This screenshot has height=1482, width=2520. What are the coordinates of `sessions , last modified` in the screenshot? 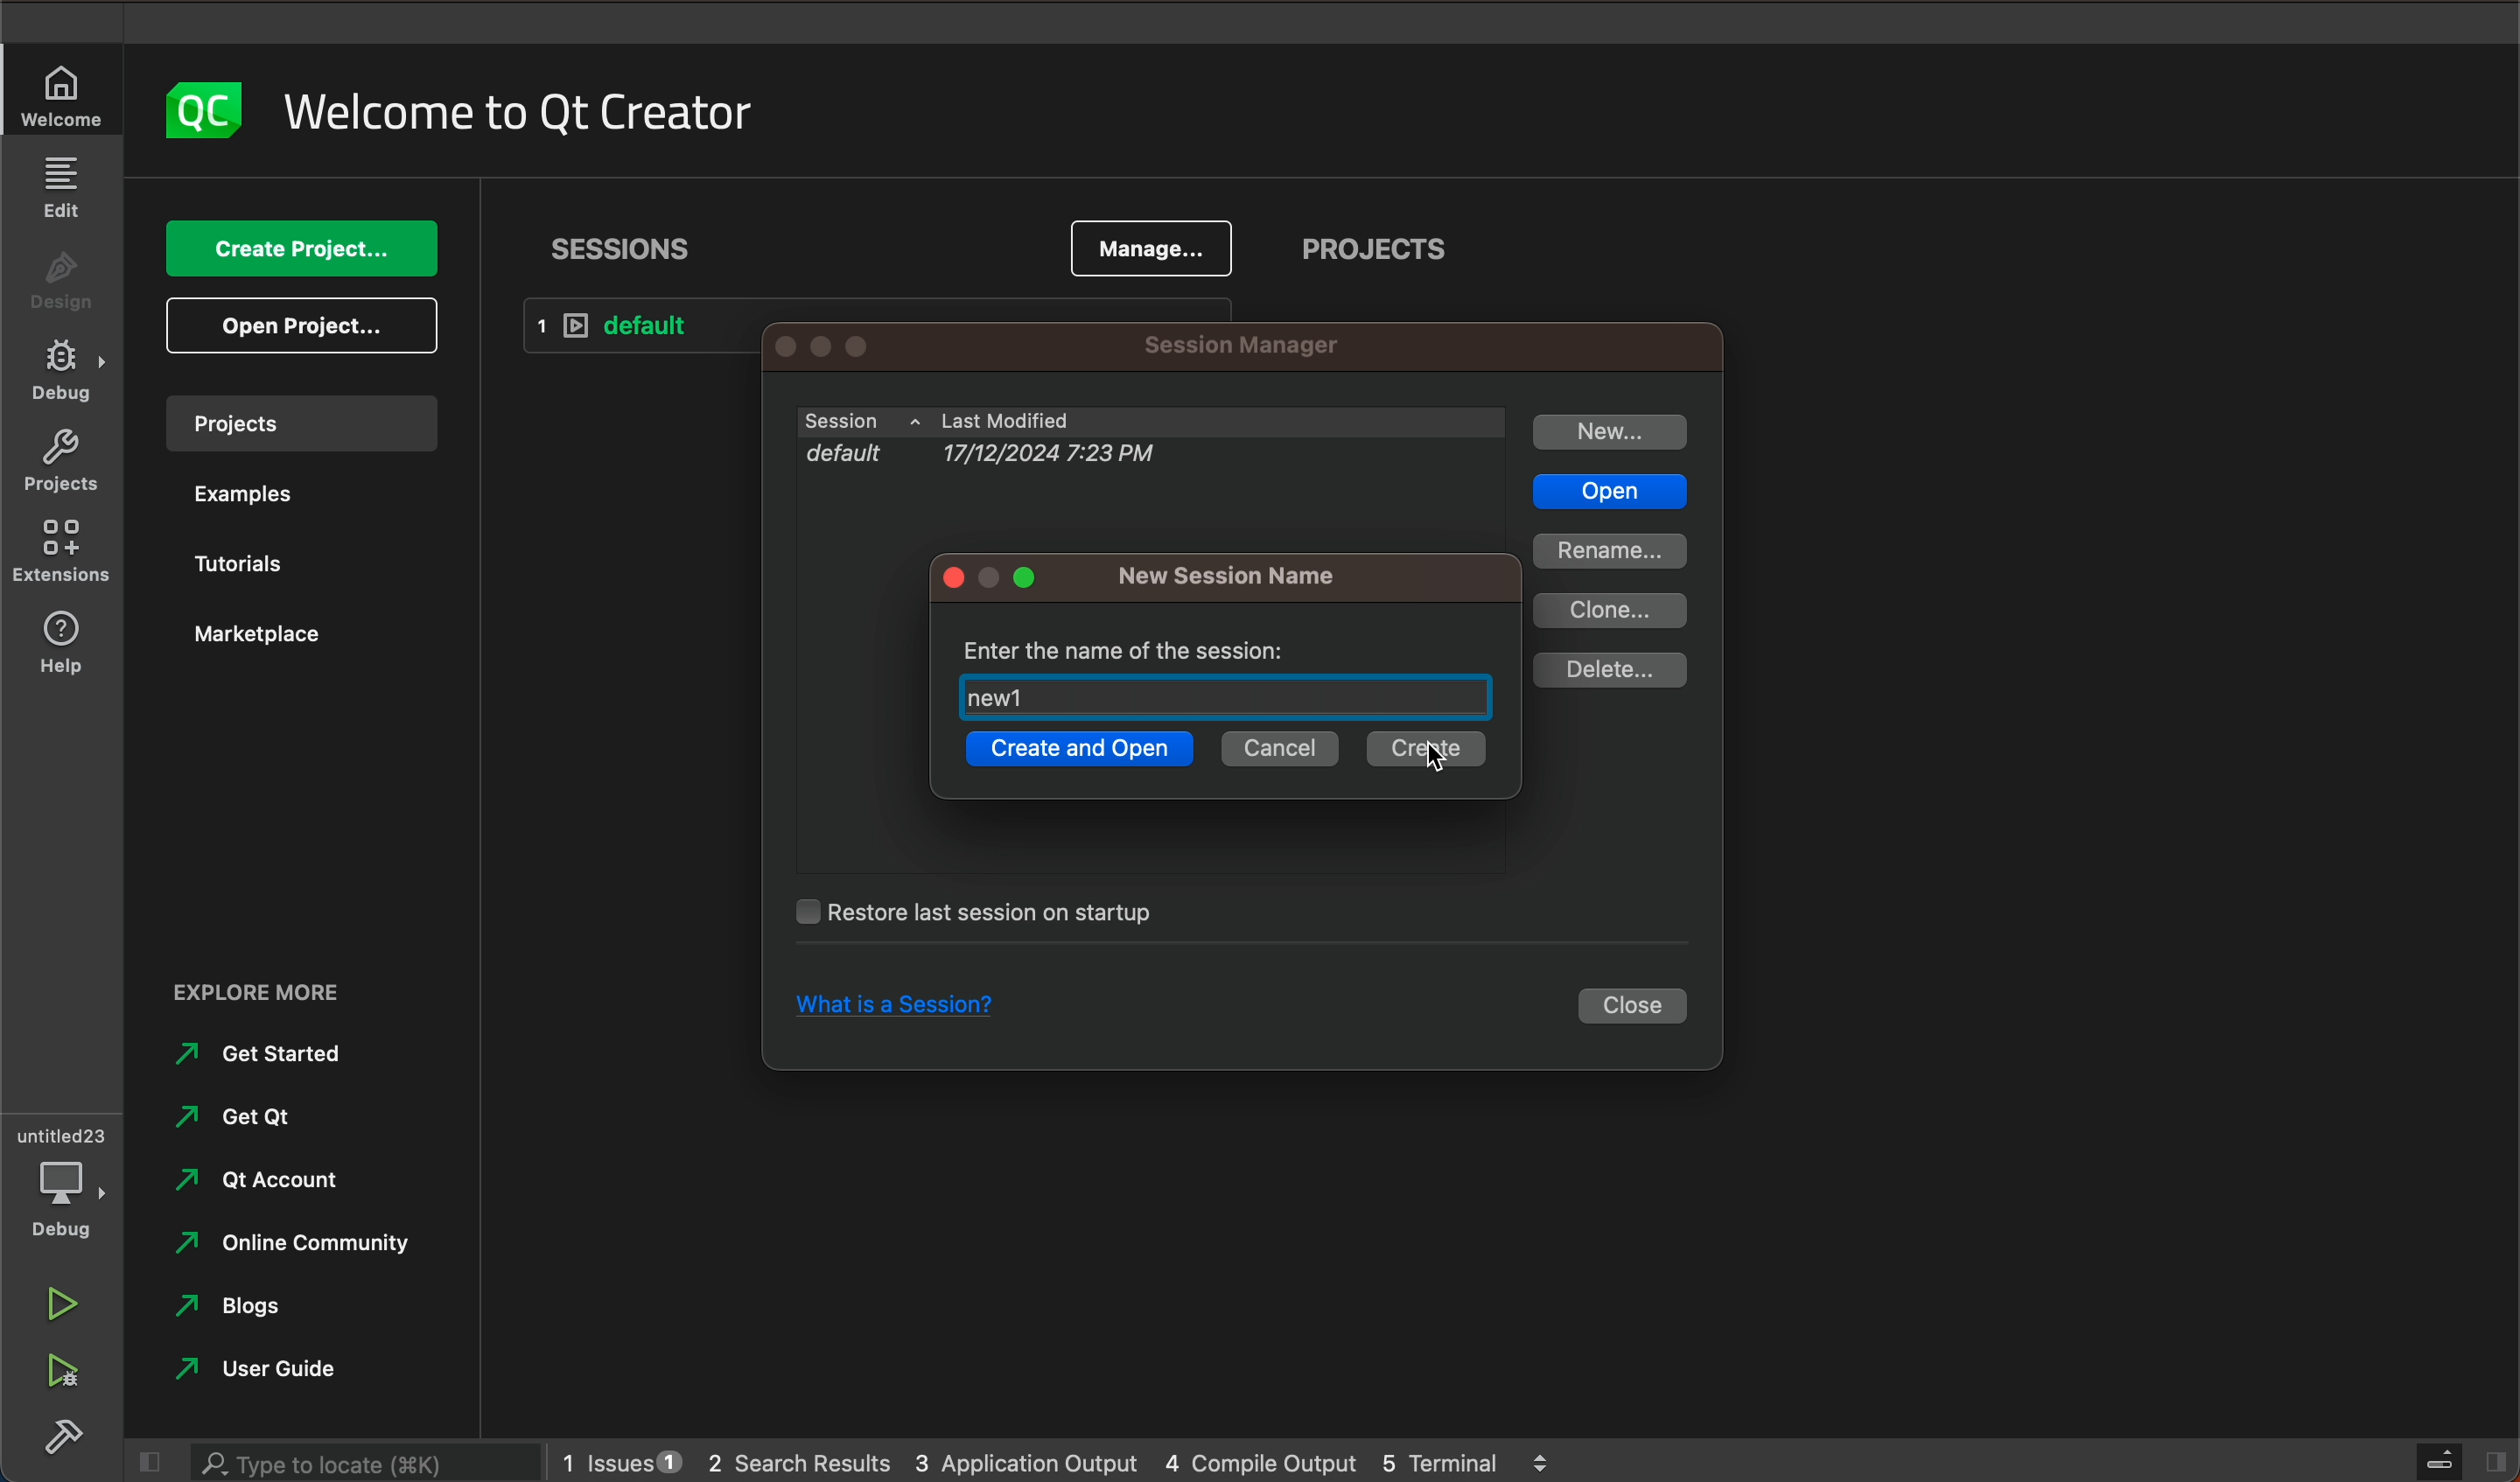 It's located at (1150, 422).